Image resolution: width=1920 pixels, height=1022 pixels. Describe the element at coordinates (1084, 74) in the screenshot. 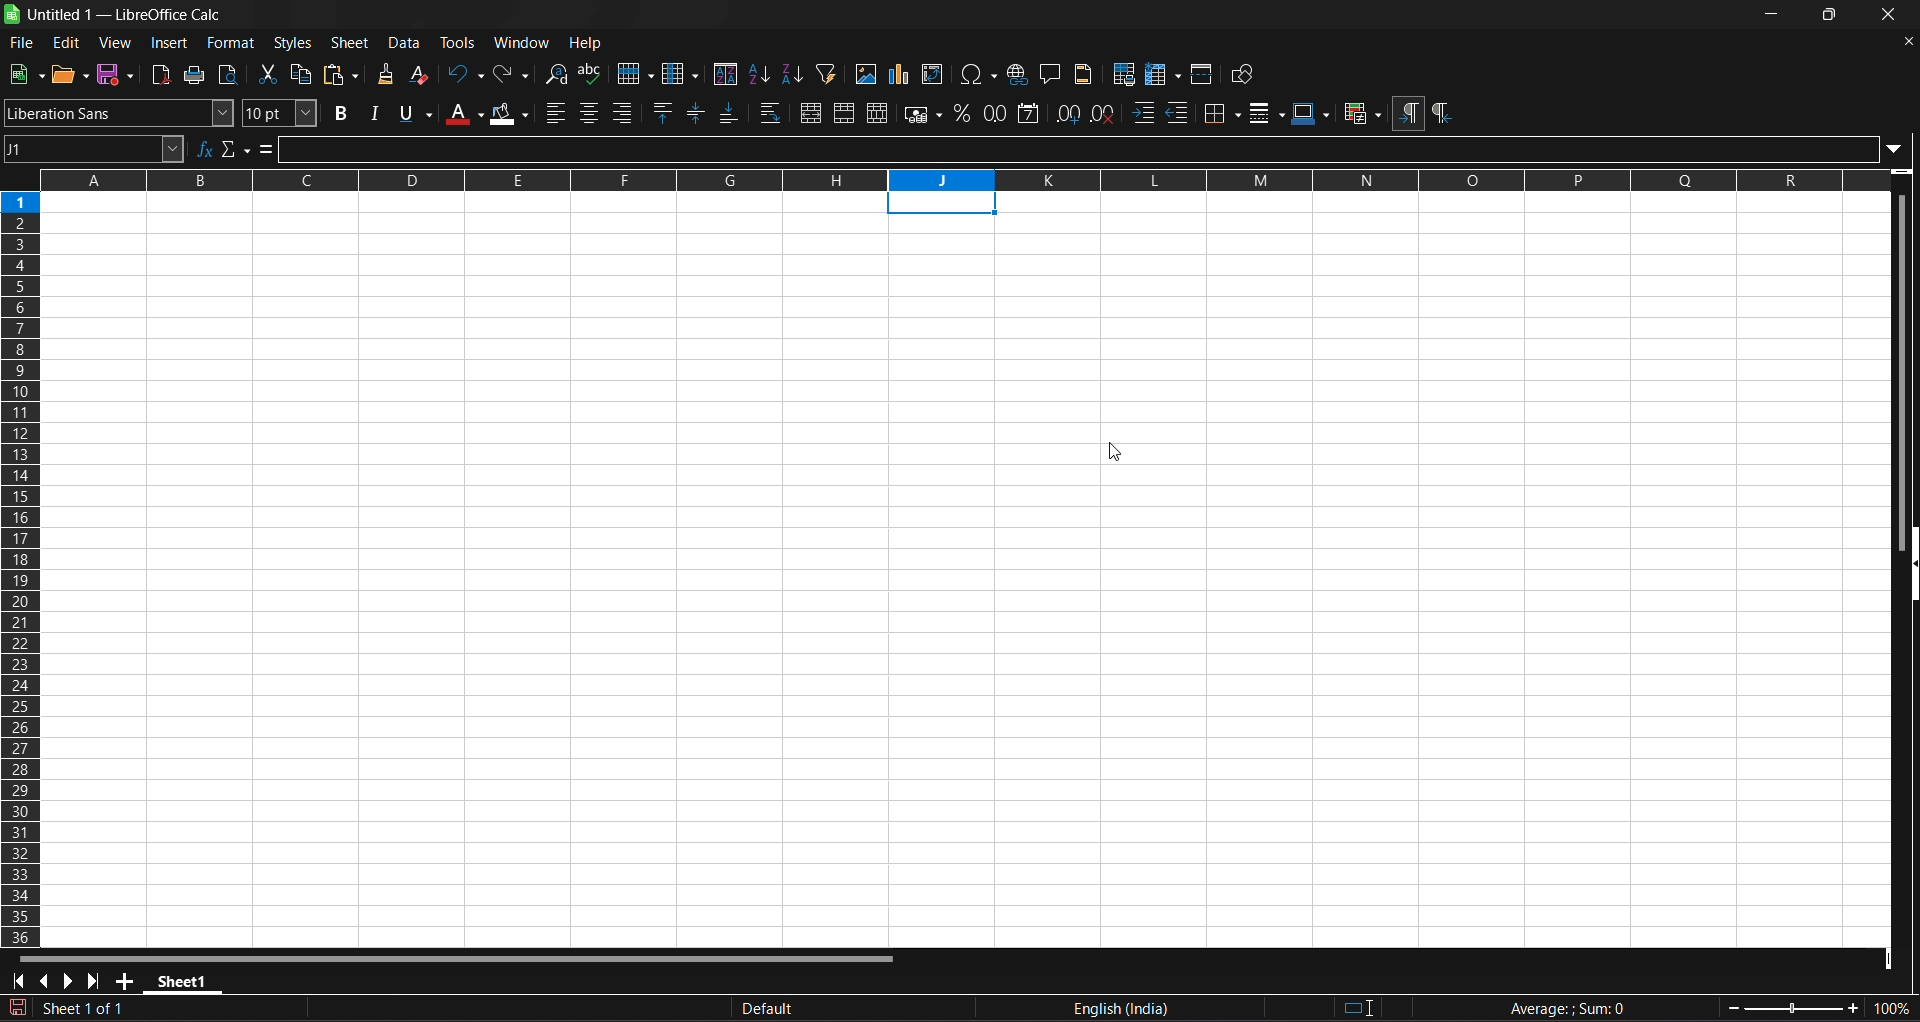

I see `headers and footers` at that location.